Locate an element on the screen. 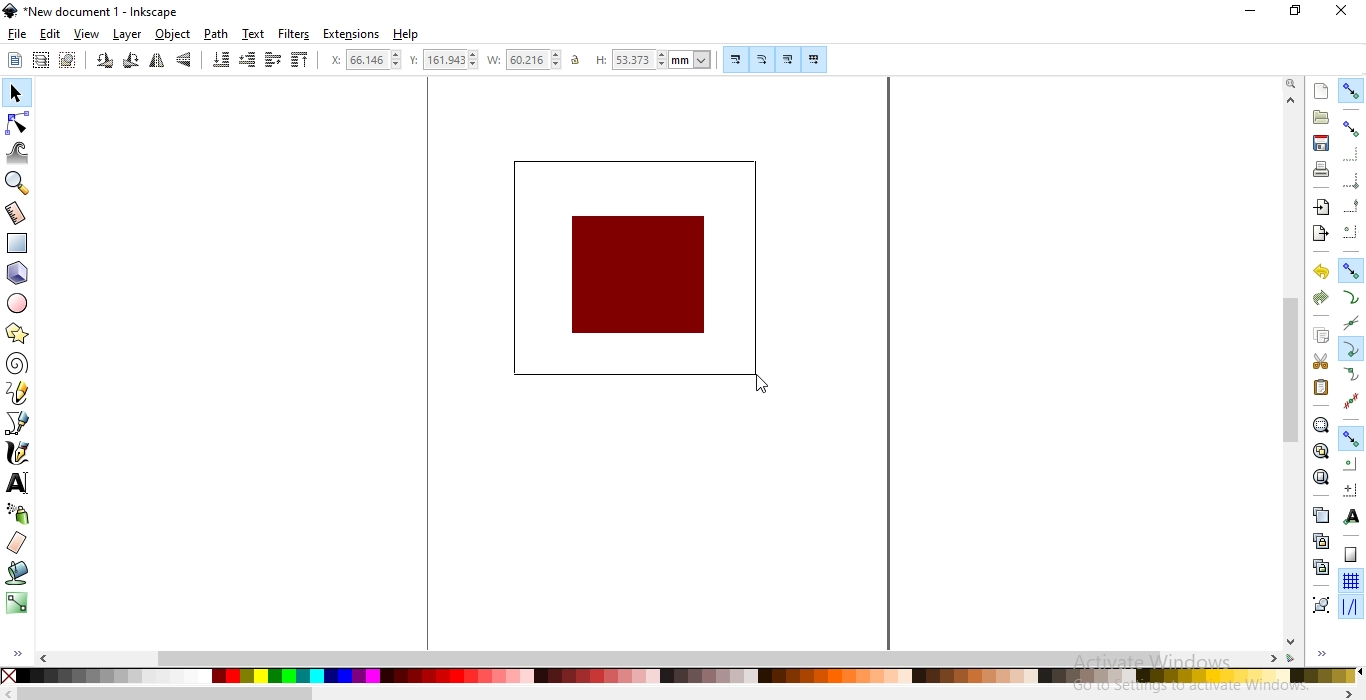  flip vertically is located at coordinates (186, 61).